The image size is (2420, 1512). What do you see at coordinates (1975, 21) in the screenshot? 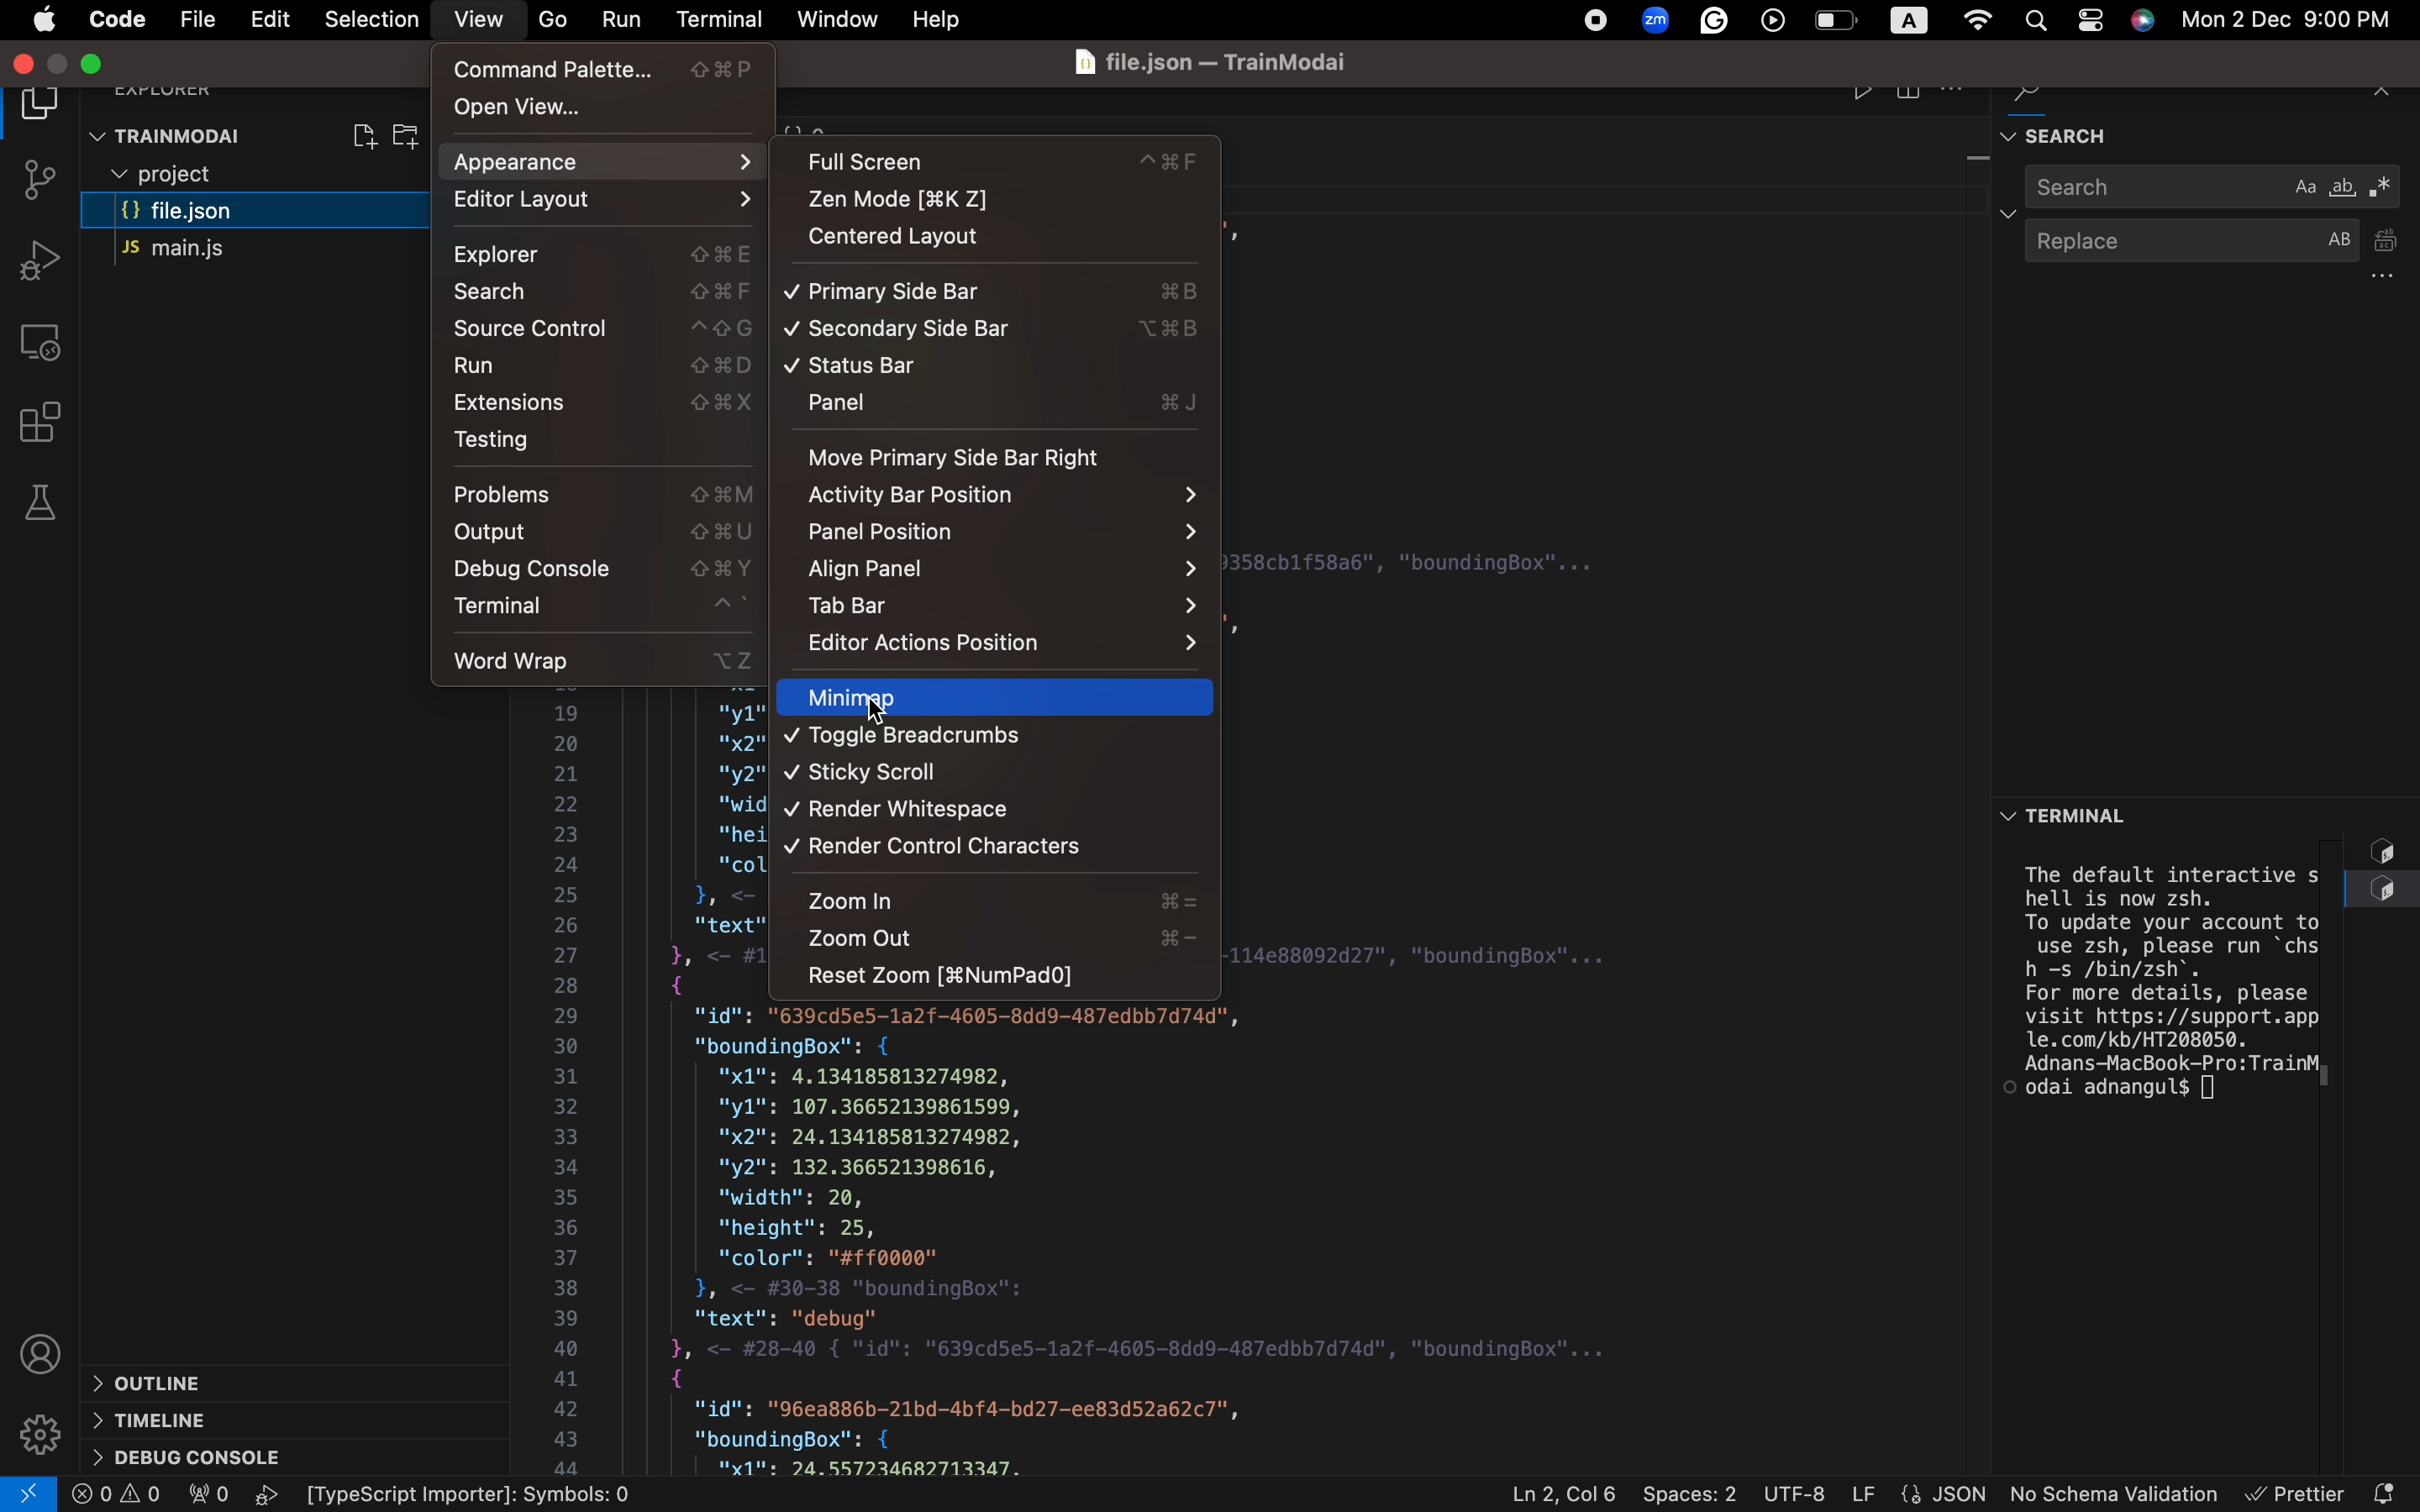
I see `global settings` at bounding box center [1975, 21].